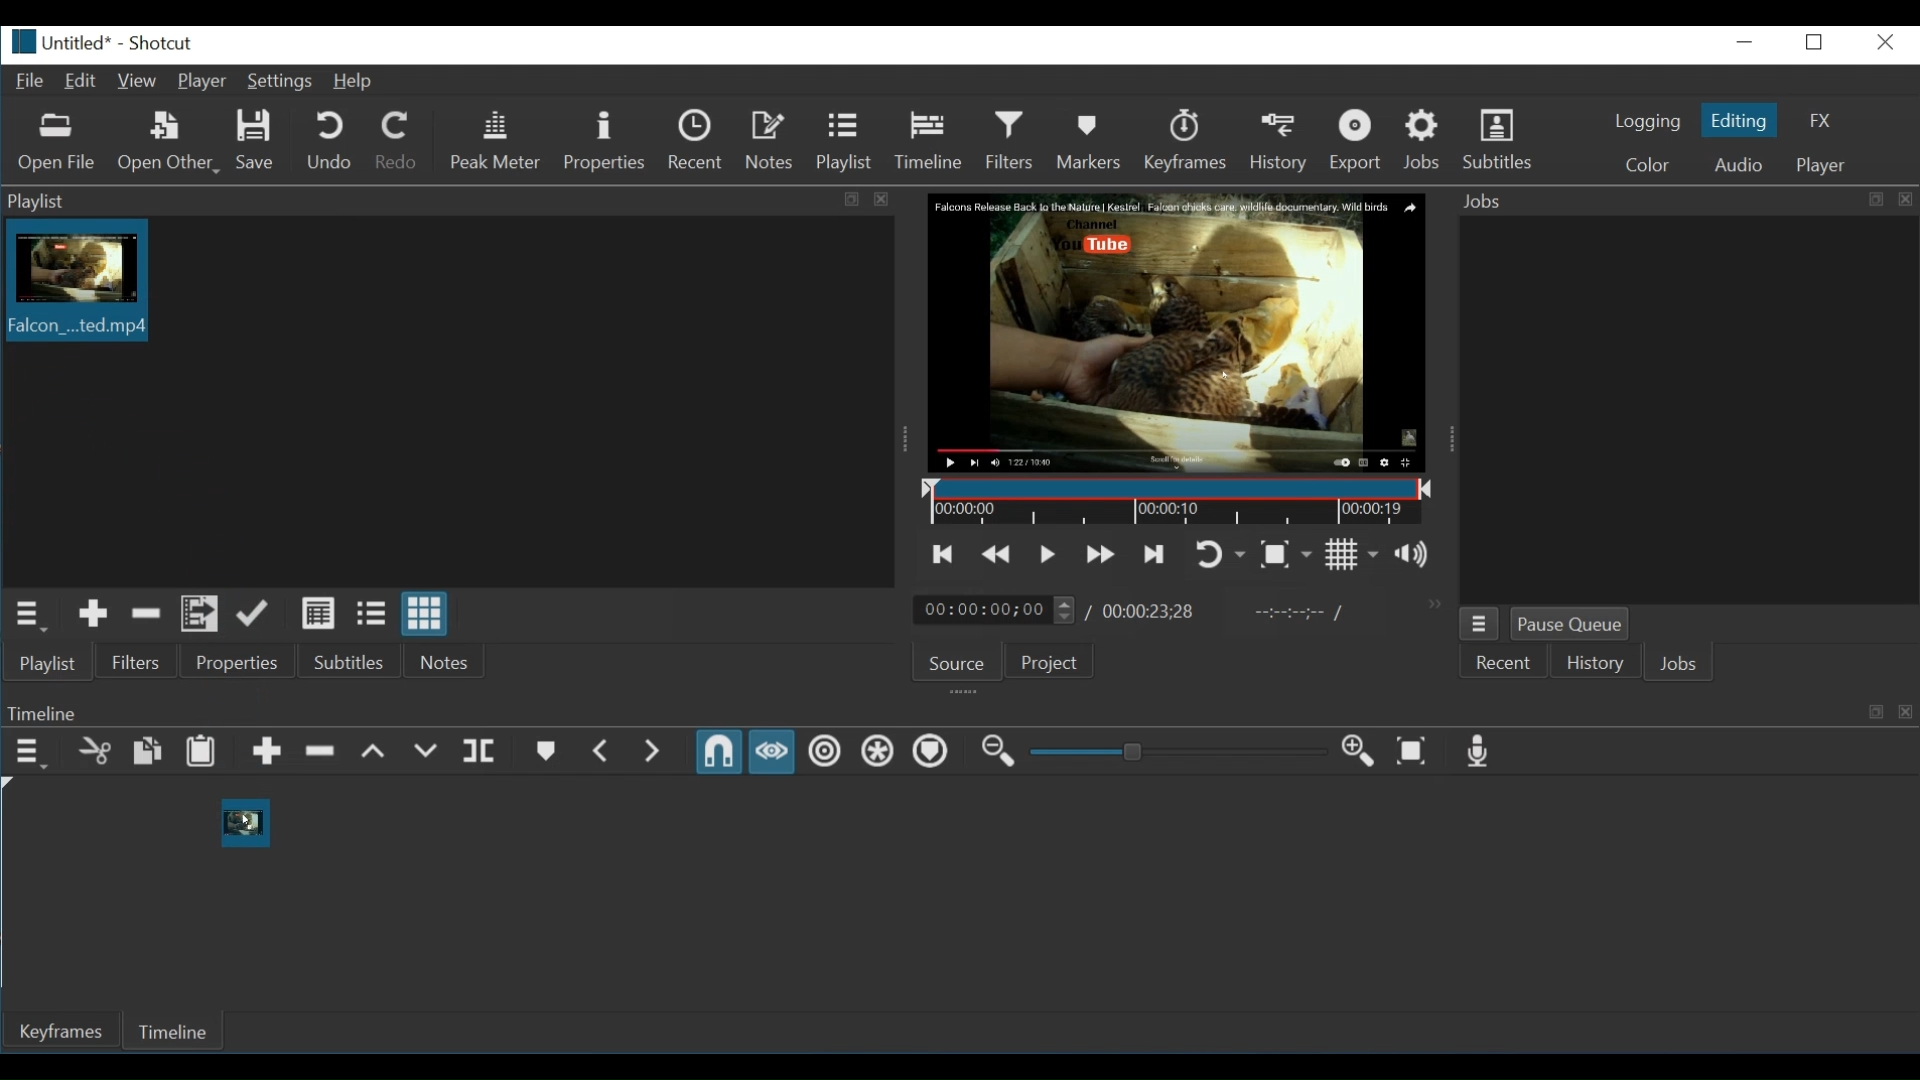 The width and height of the screenshot is (1920, 1080). What do you see at coordinates (874, 750) in the screenshot?
I see `Ripple all tracks` at bounding box center [874, 750].